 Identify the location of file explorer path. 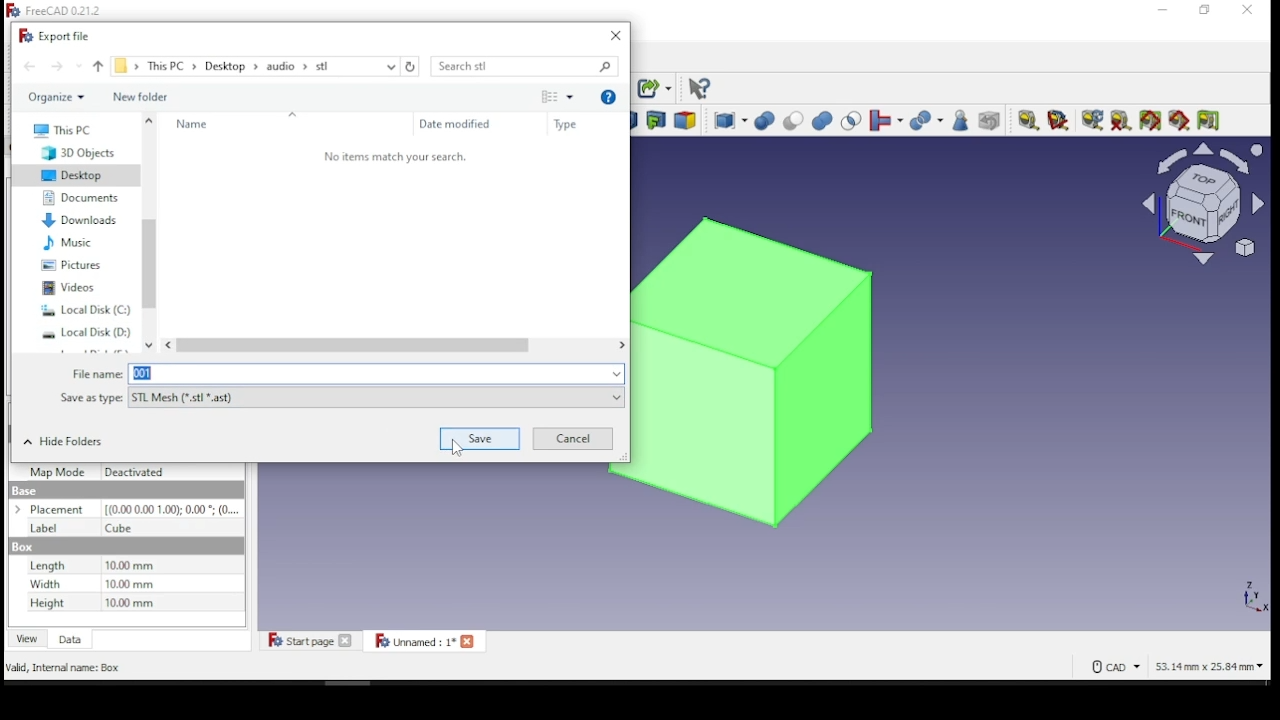
(122, 65).